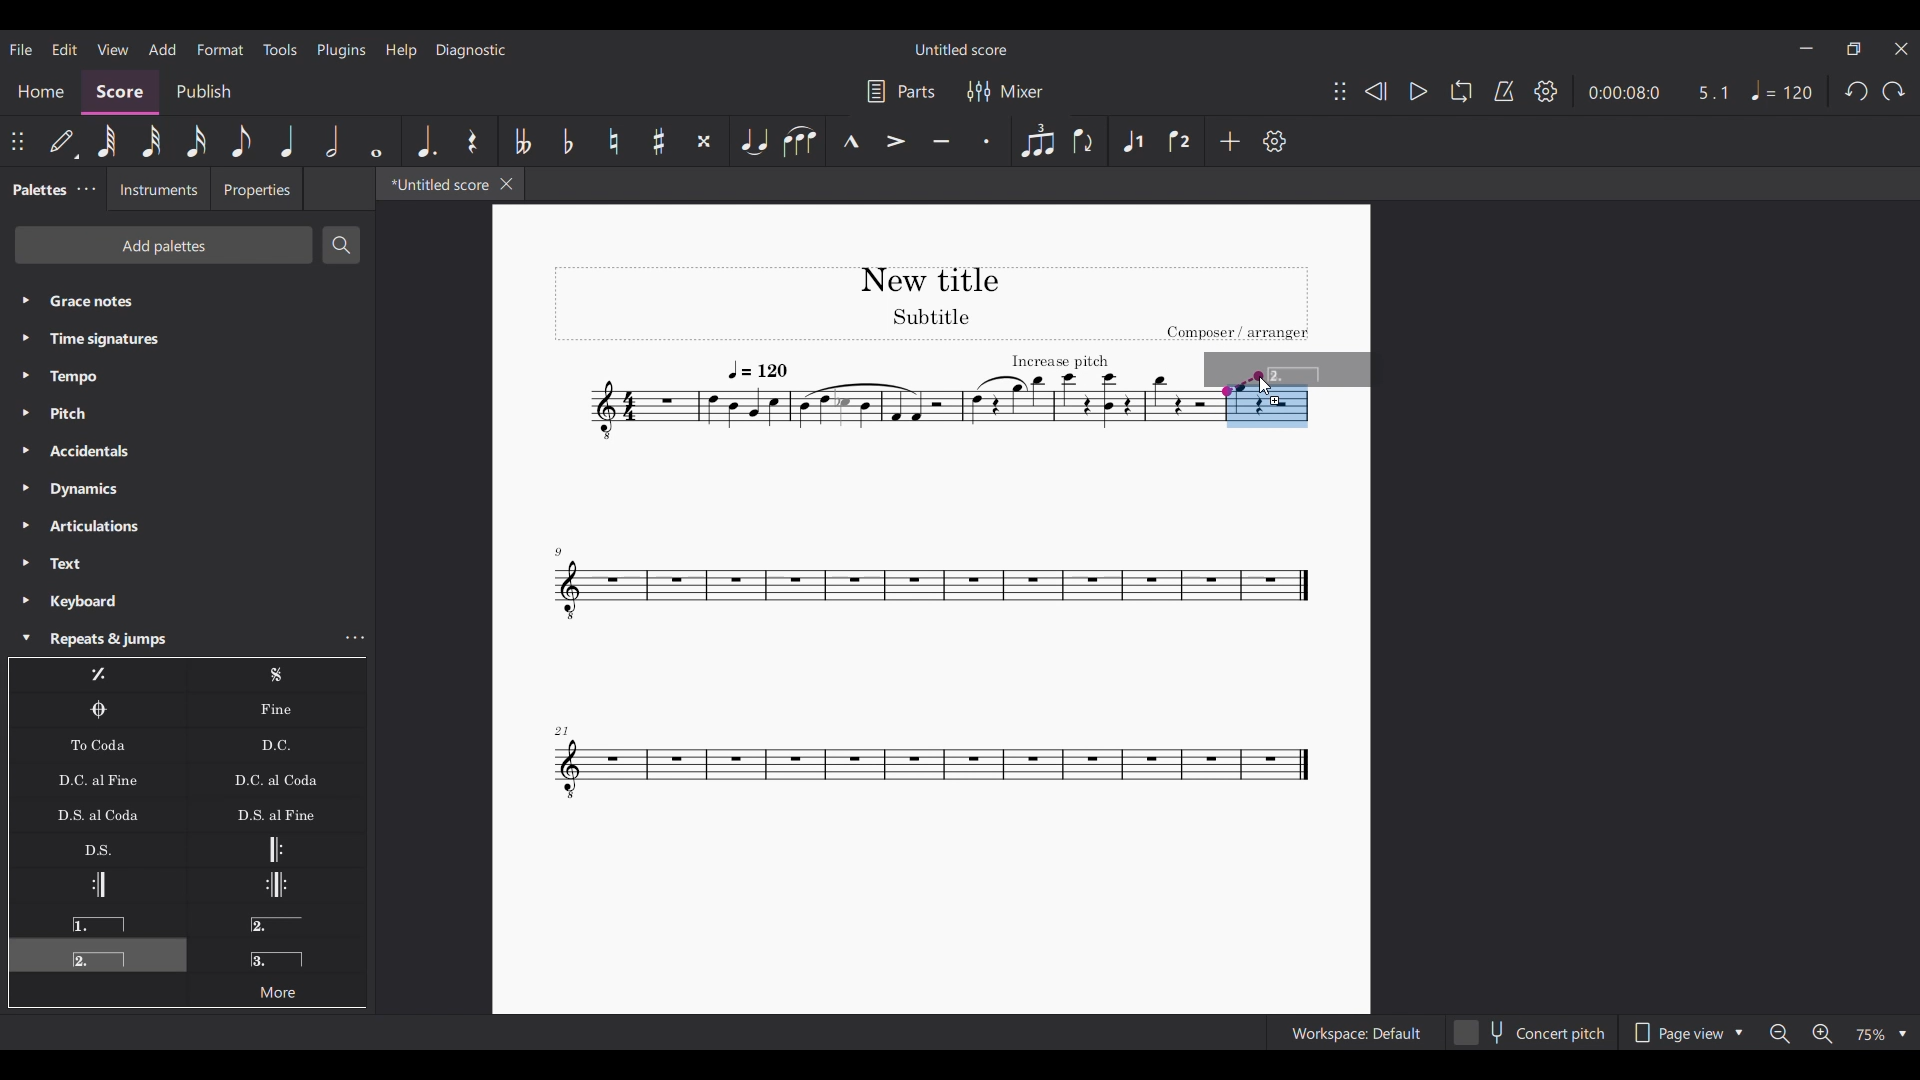 The image size is (1920, 1080). I want to click on Dynamics, so click(187, 489).